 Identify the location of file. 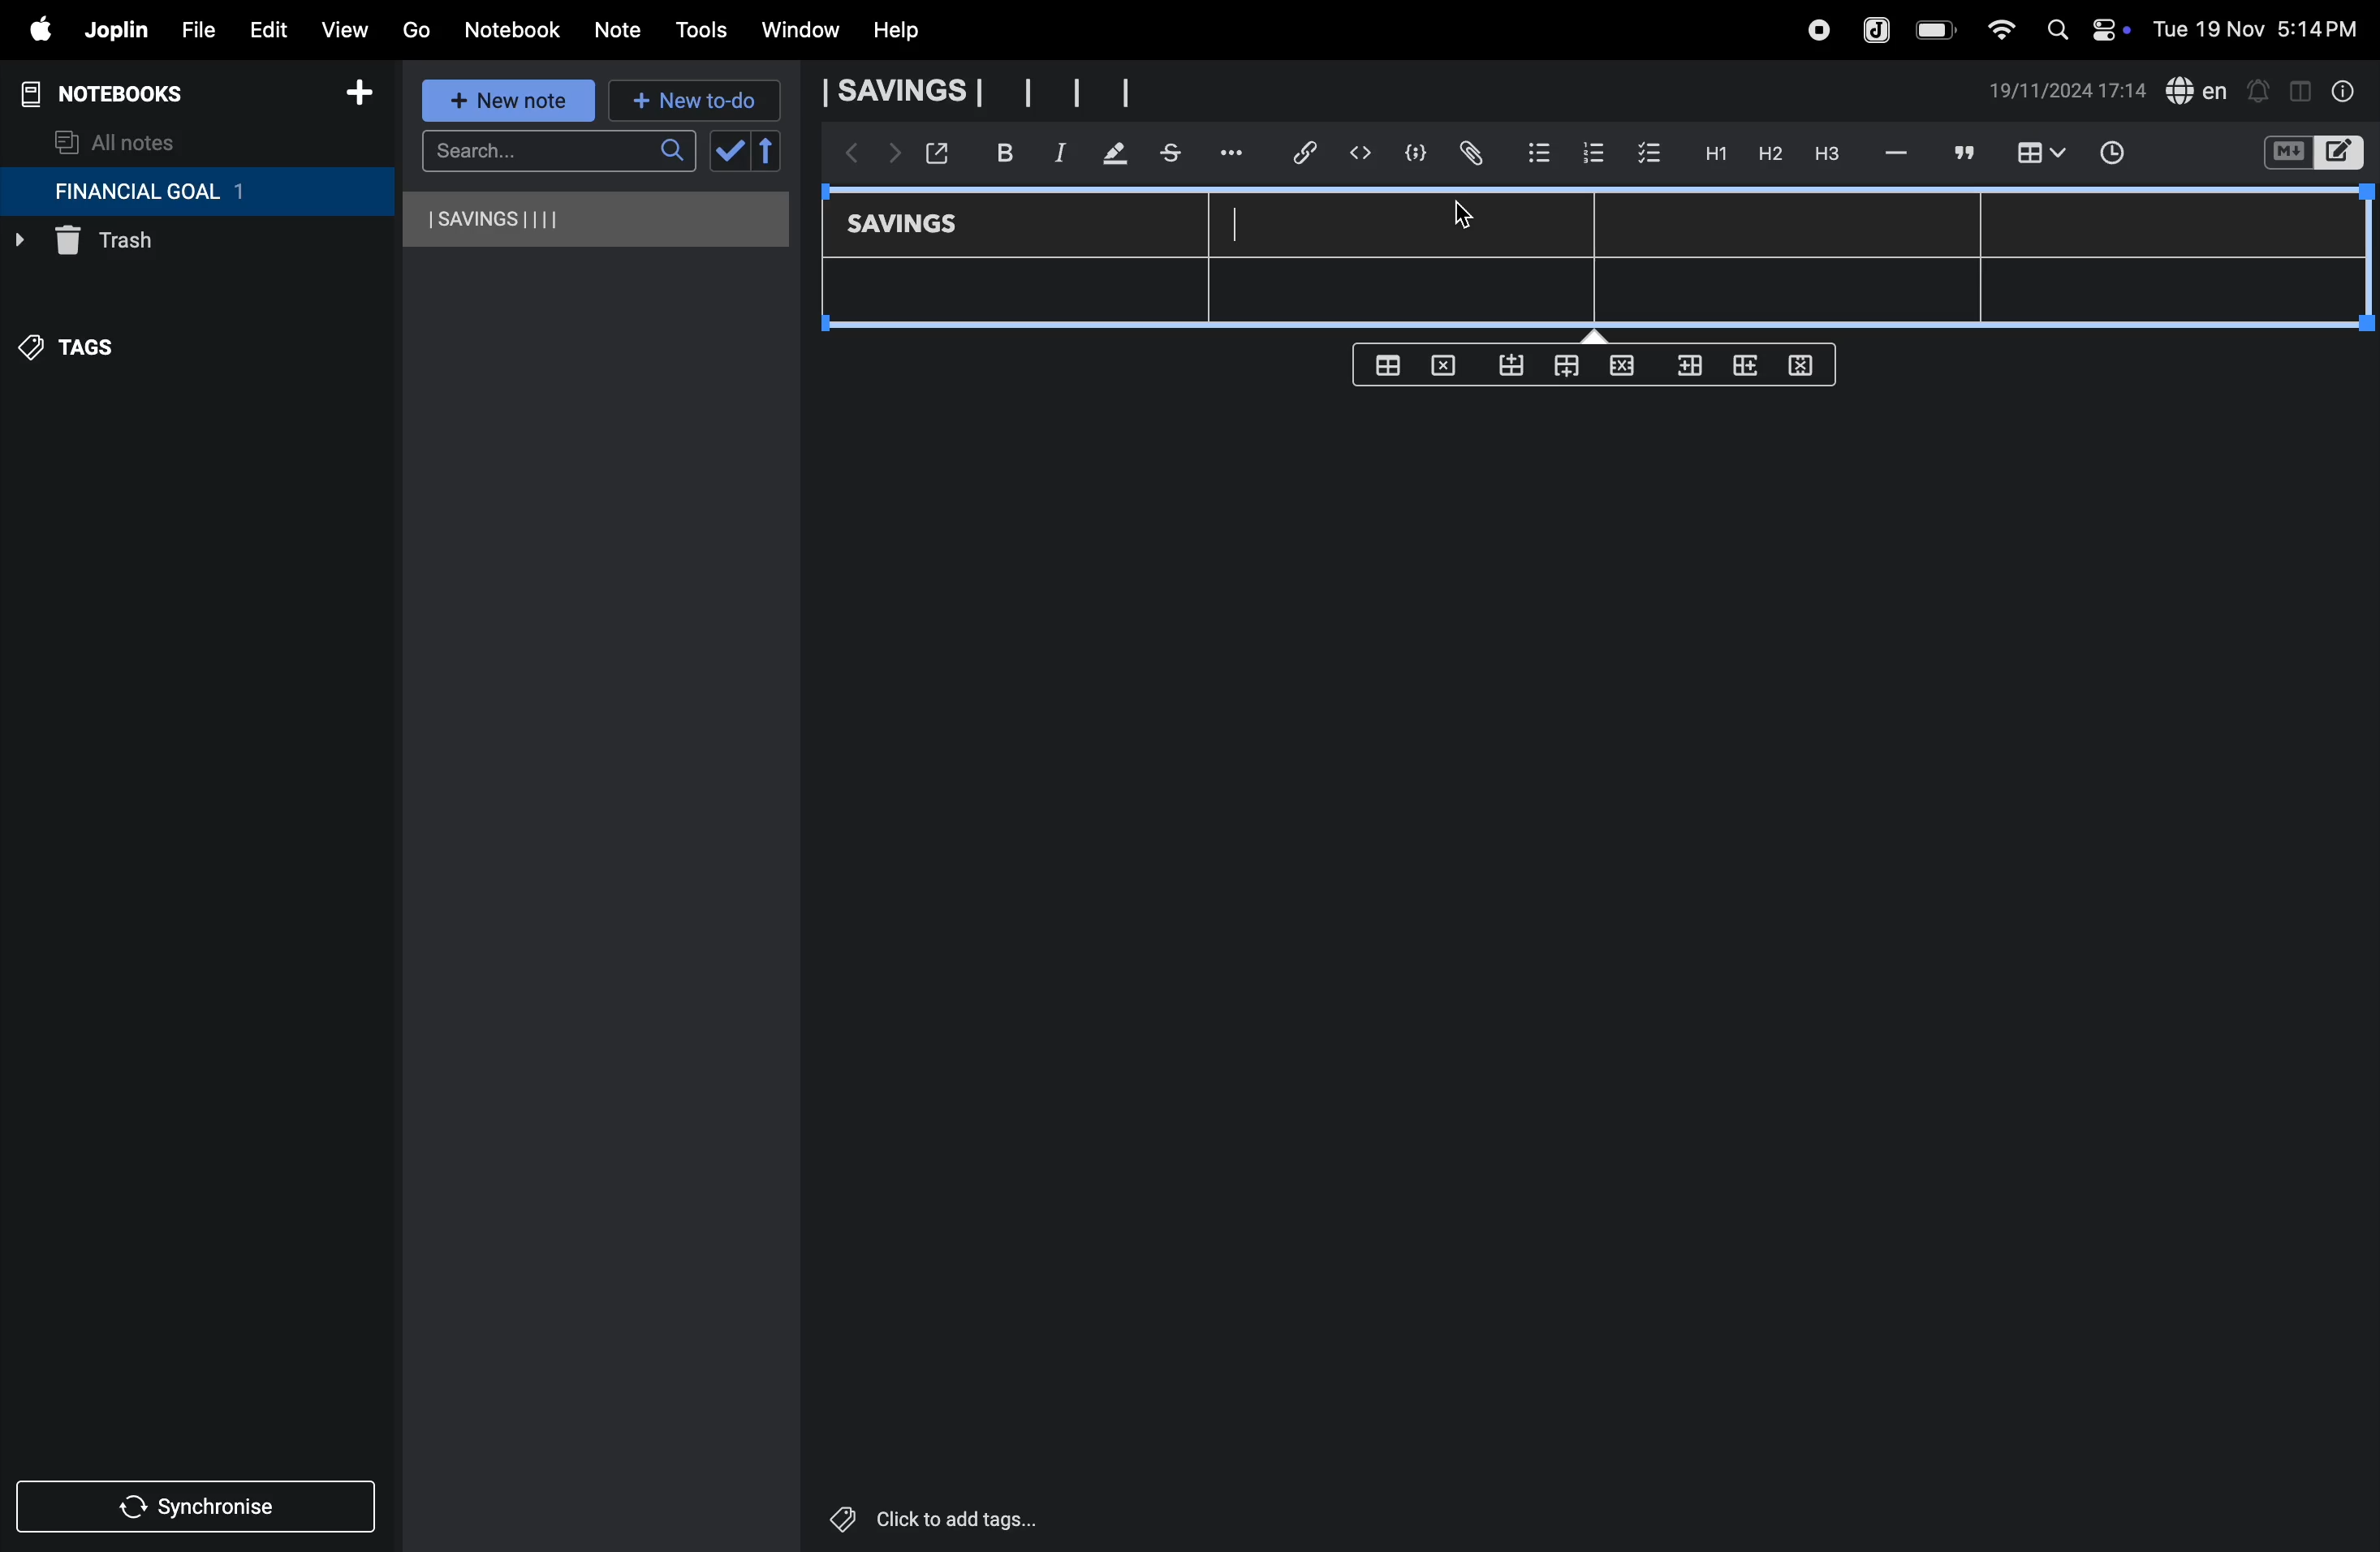
(191, 27).